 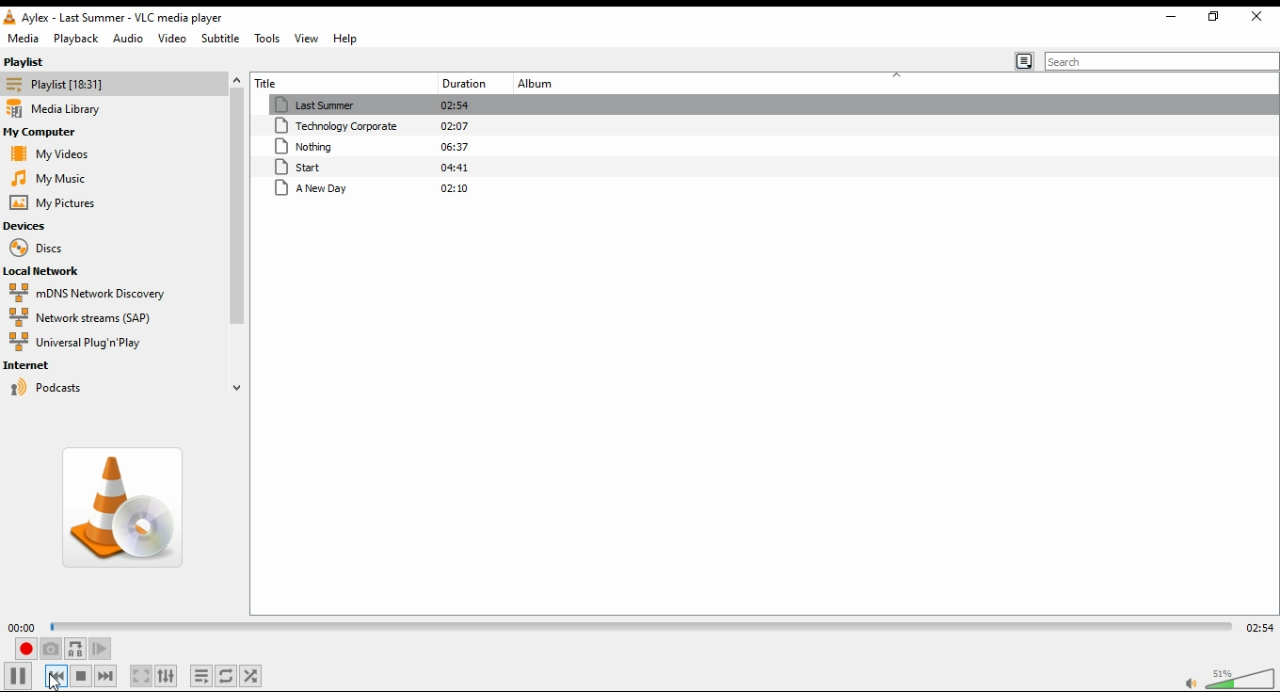 I want to click on change playlist view, so click(x=1024, y=62).